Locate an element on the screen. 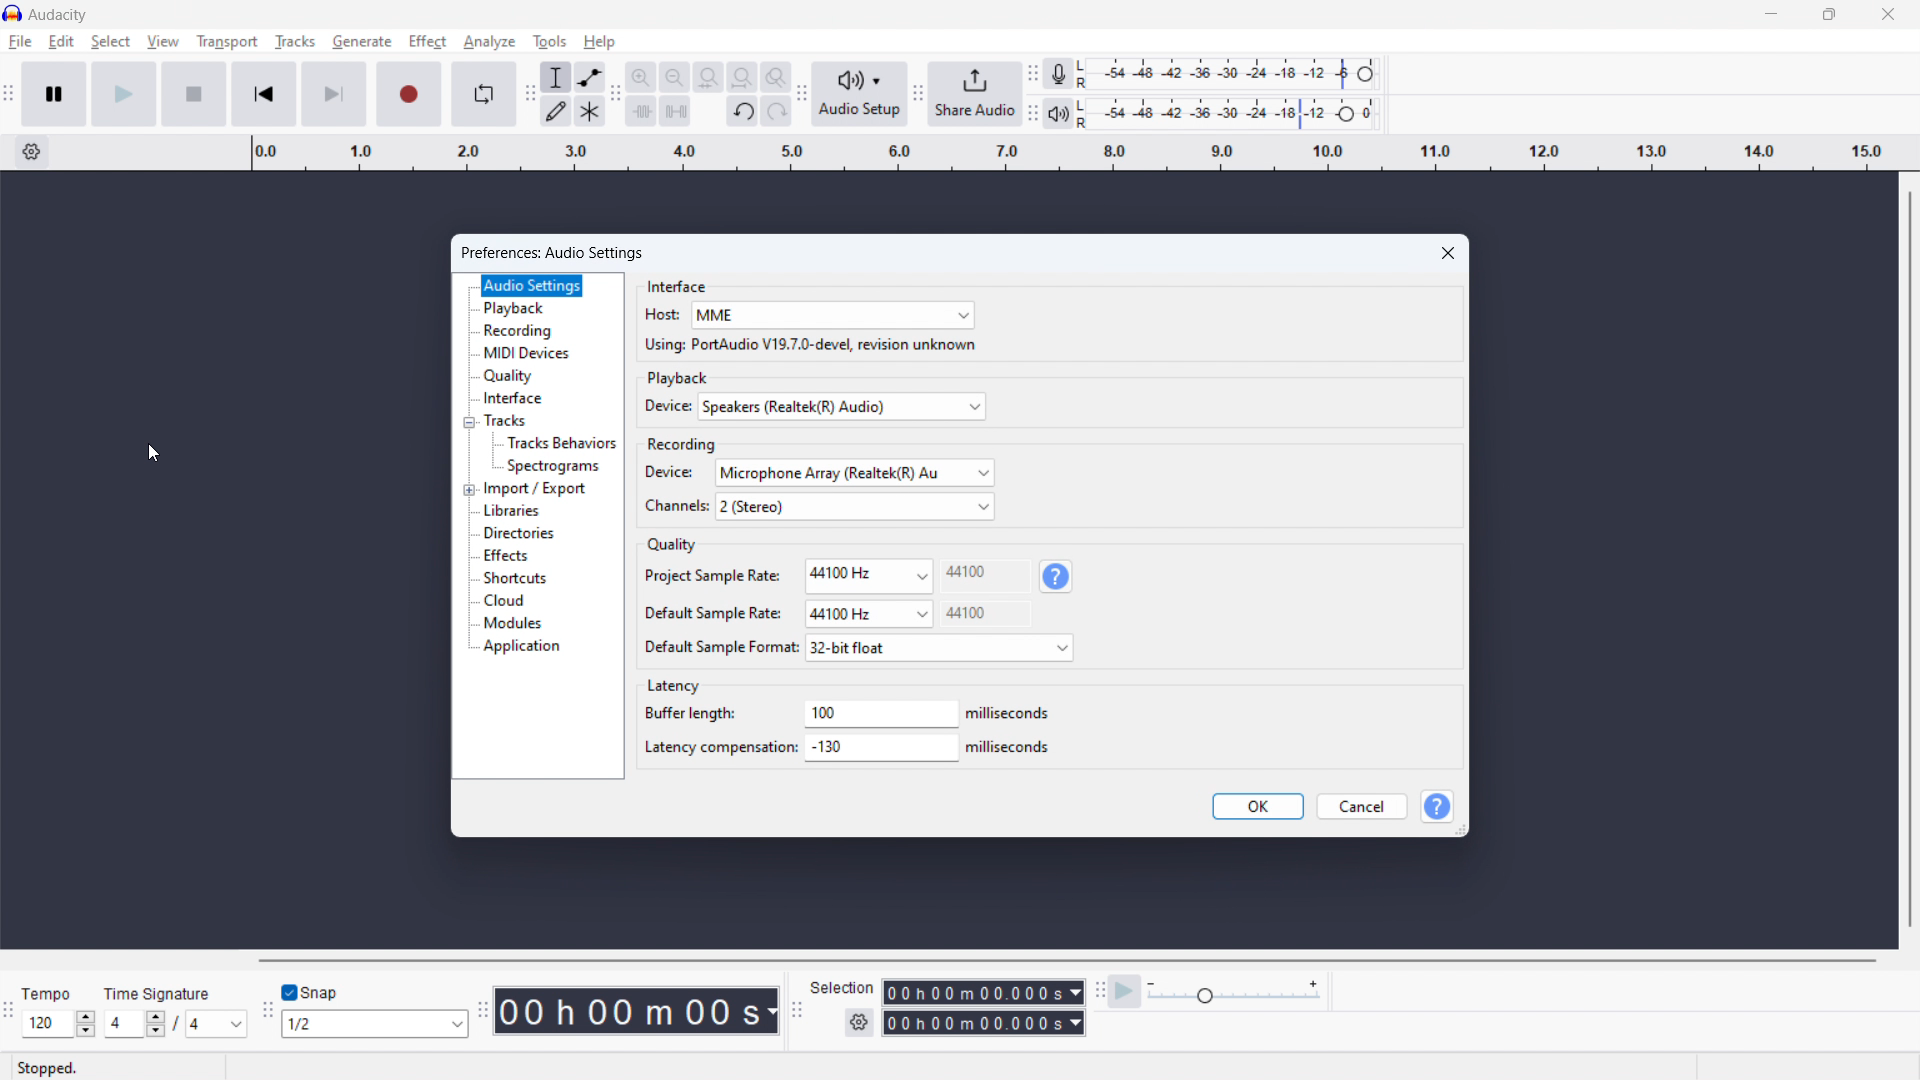 The width and height of the screenshot is (1920, 1080). selection settings is located at coordinates (858, 1023).